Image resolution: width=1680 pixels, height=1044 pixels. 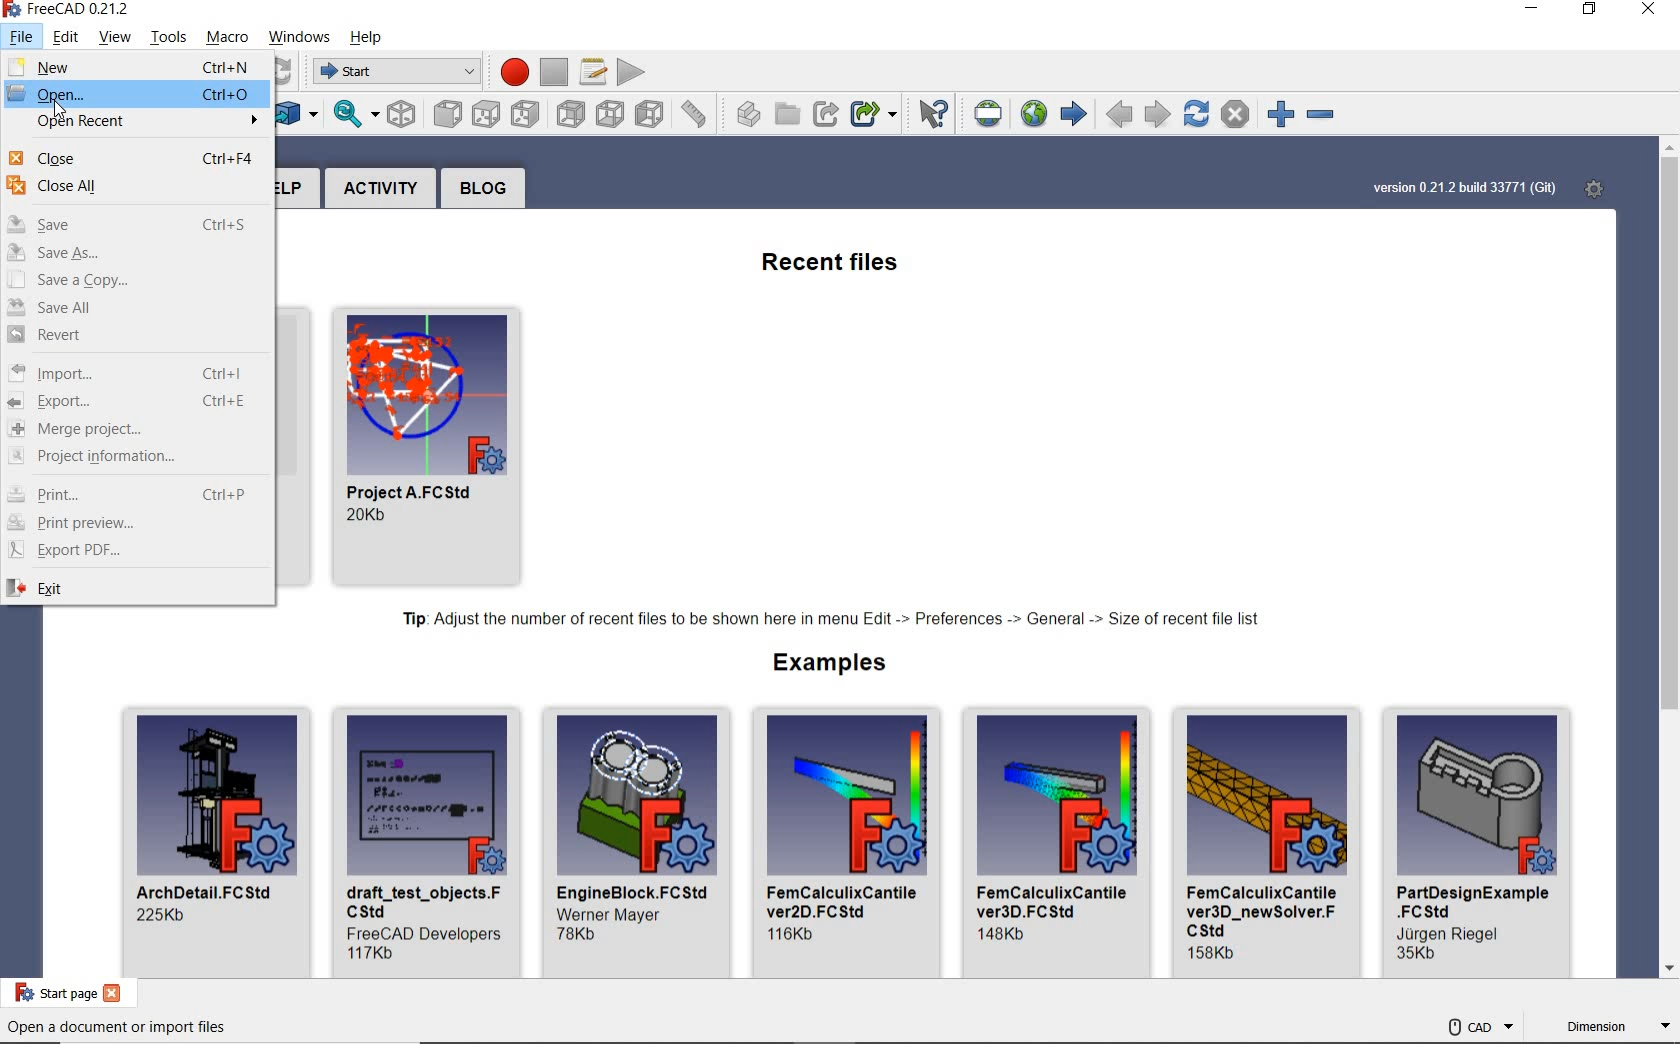 I want to click on Ctrl+N, so click(x=228, y=67).